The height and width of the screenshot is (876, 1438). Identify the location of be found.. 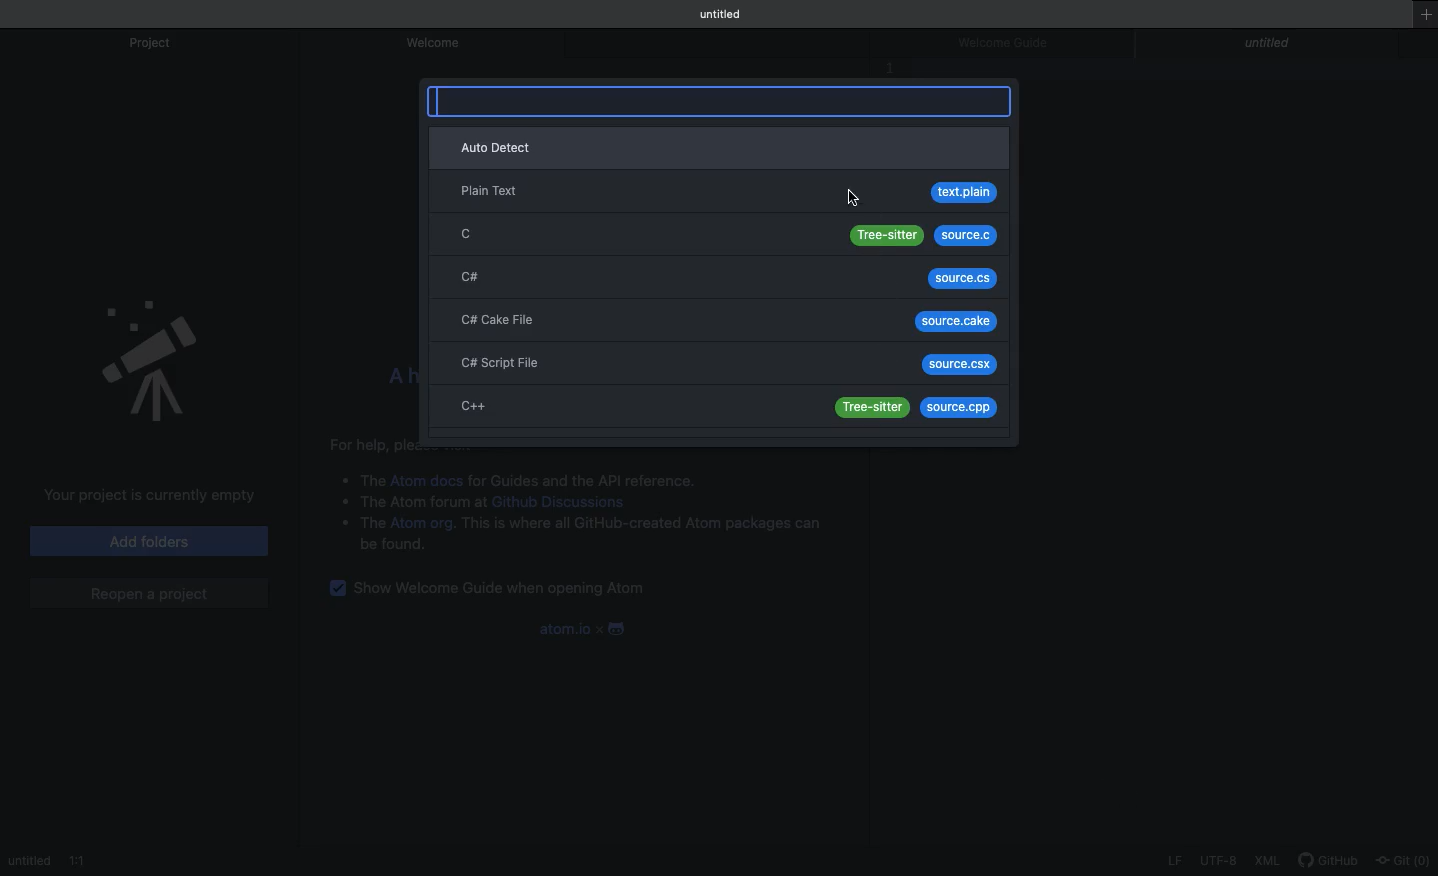
(390, 545).